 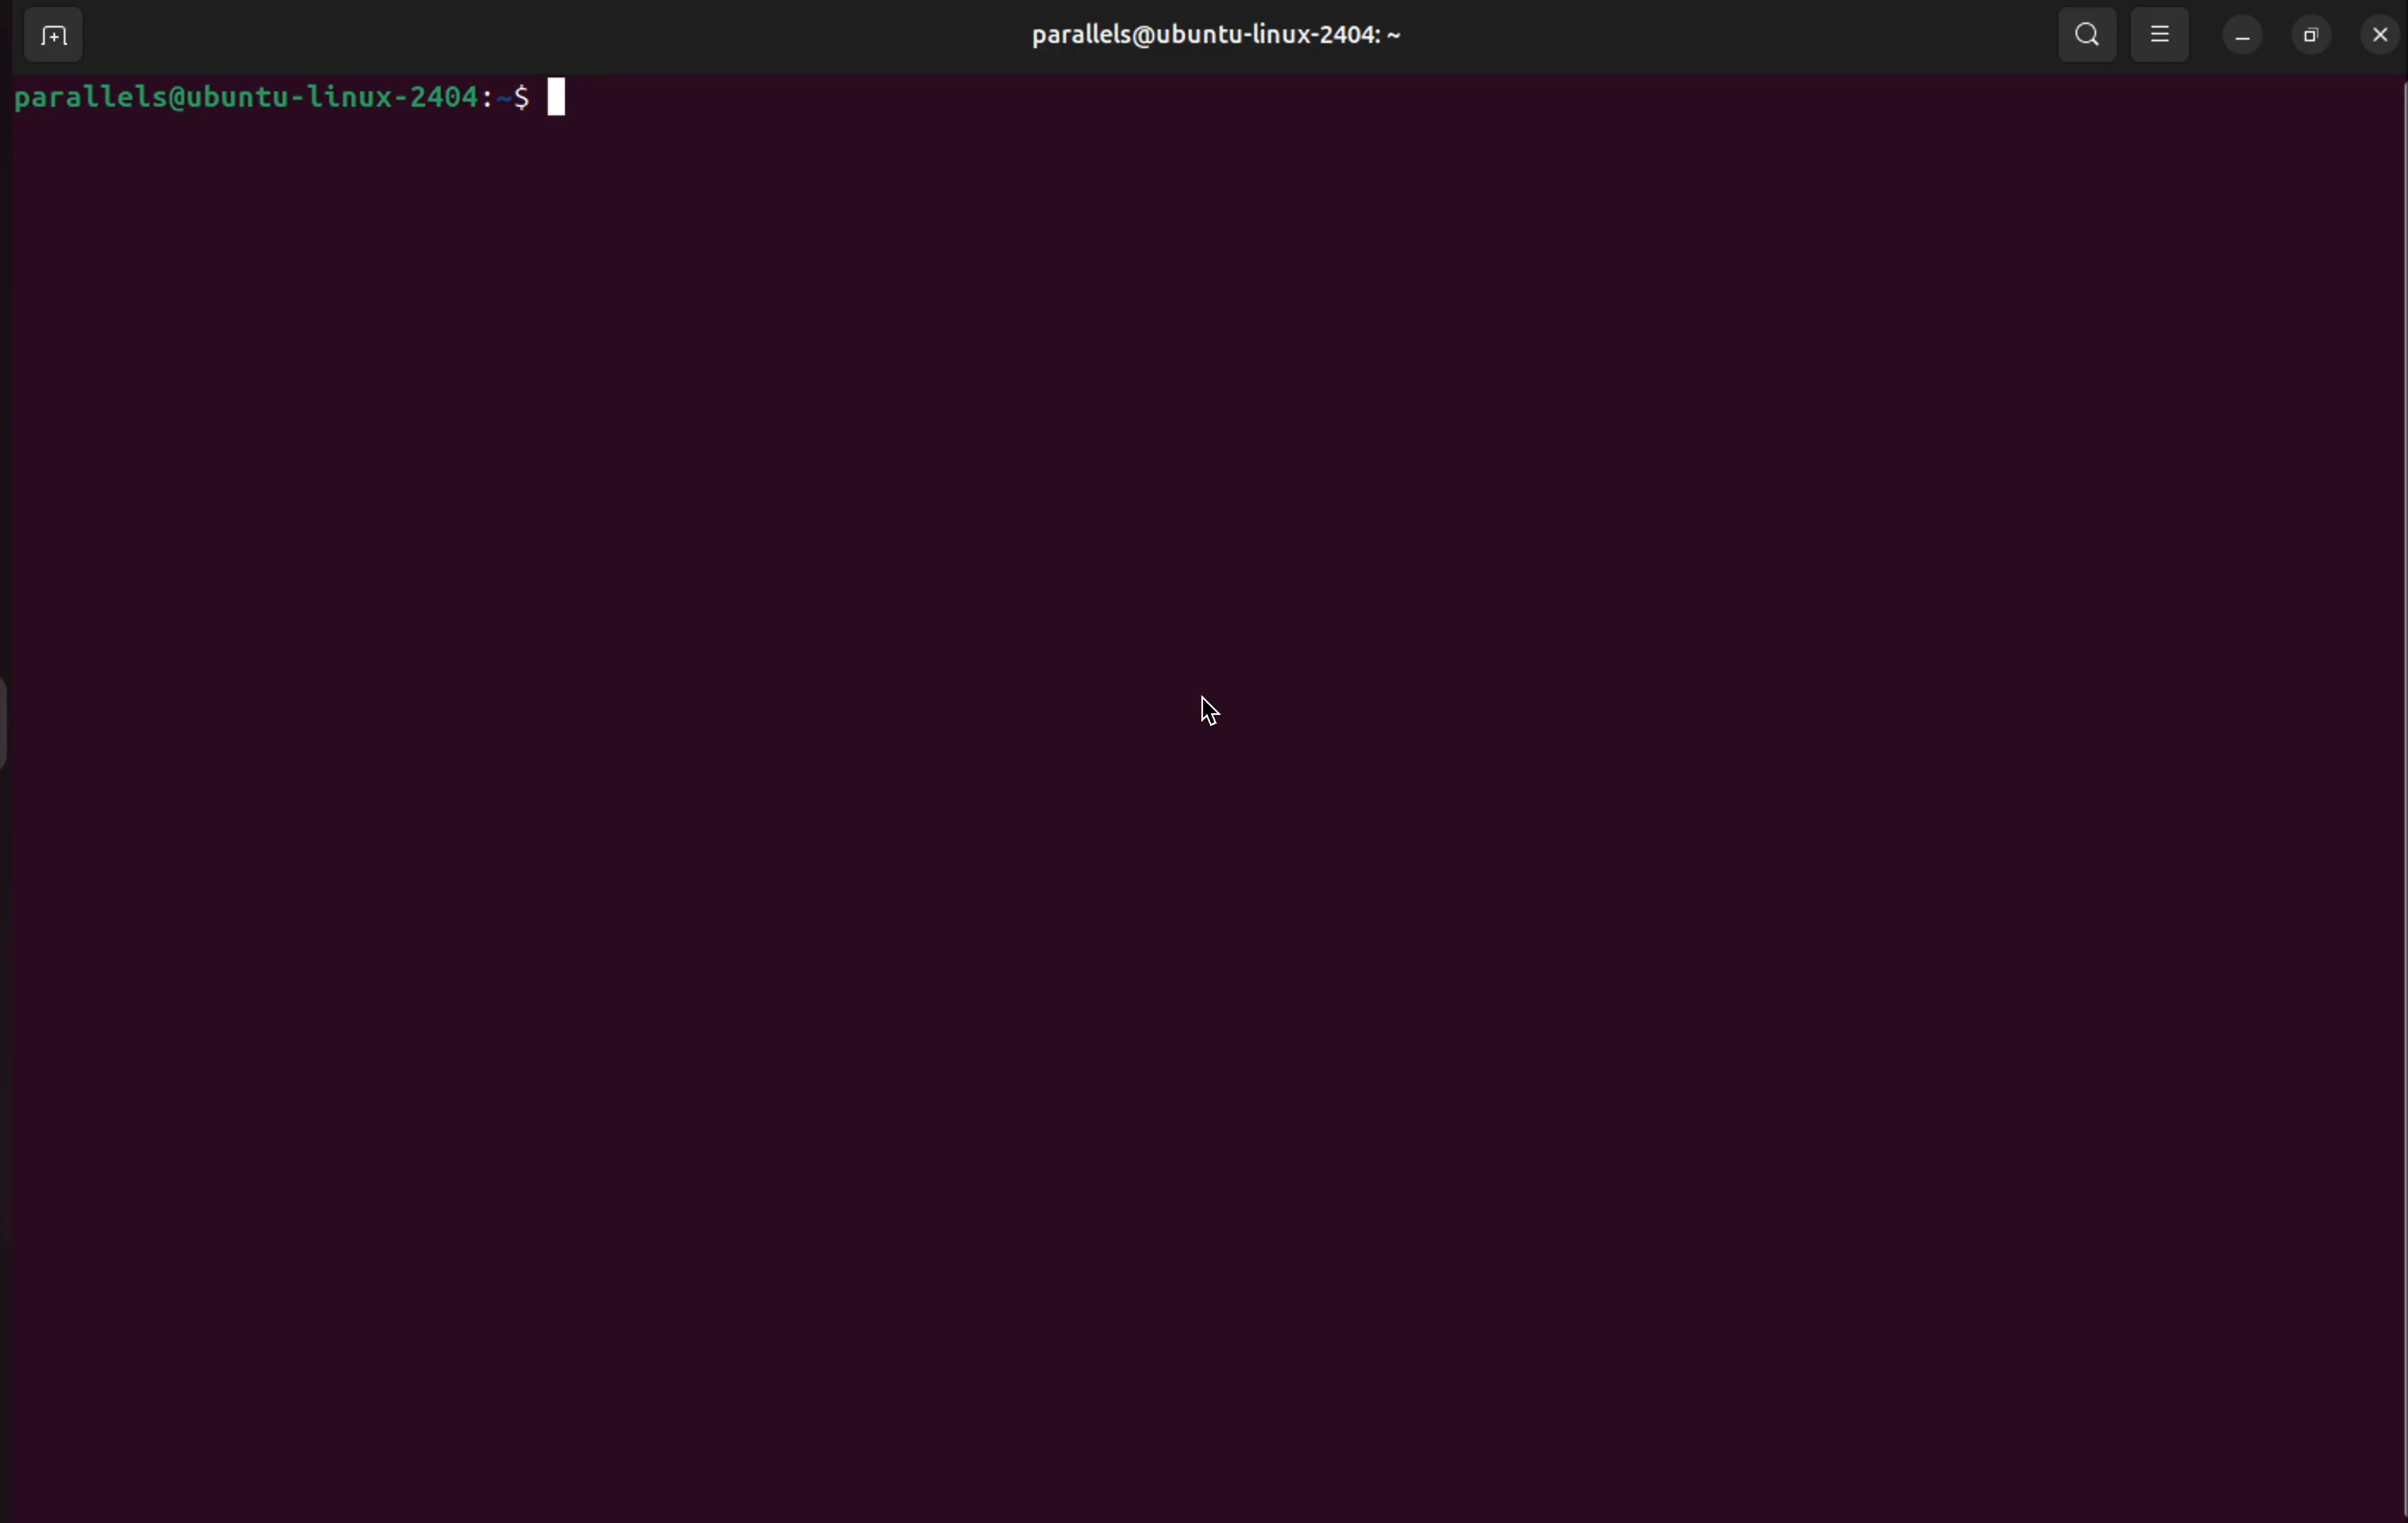 What do you see at coordinates (2242, 34) in the screenshot?
I see `minimize` at bounding box center [2242, 34].